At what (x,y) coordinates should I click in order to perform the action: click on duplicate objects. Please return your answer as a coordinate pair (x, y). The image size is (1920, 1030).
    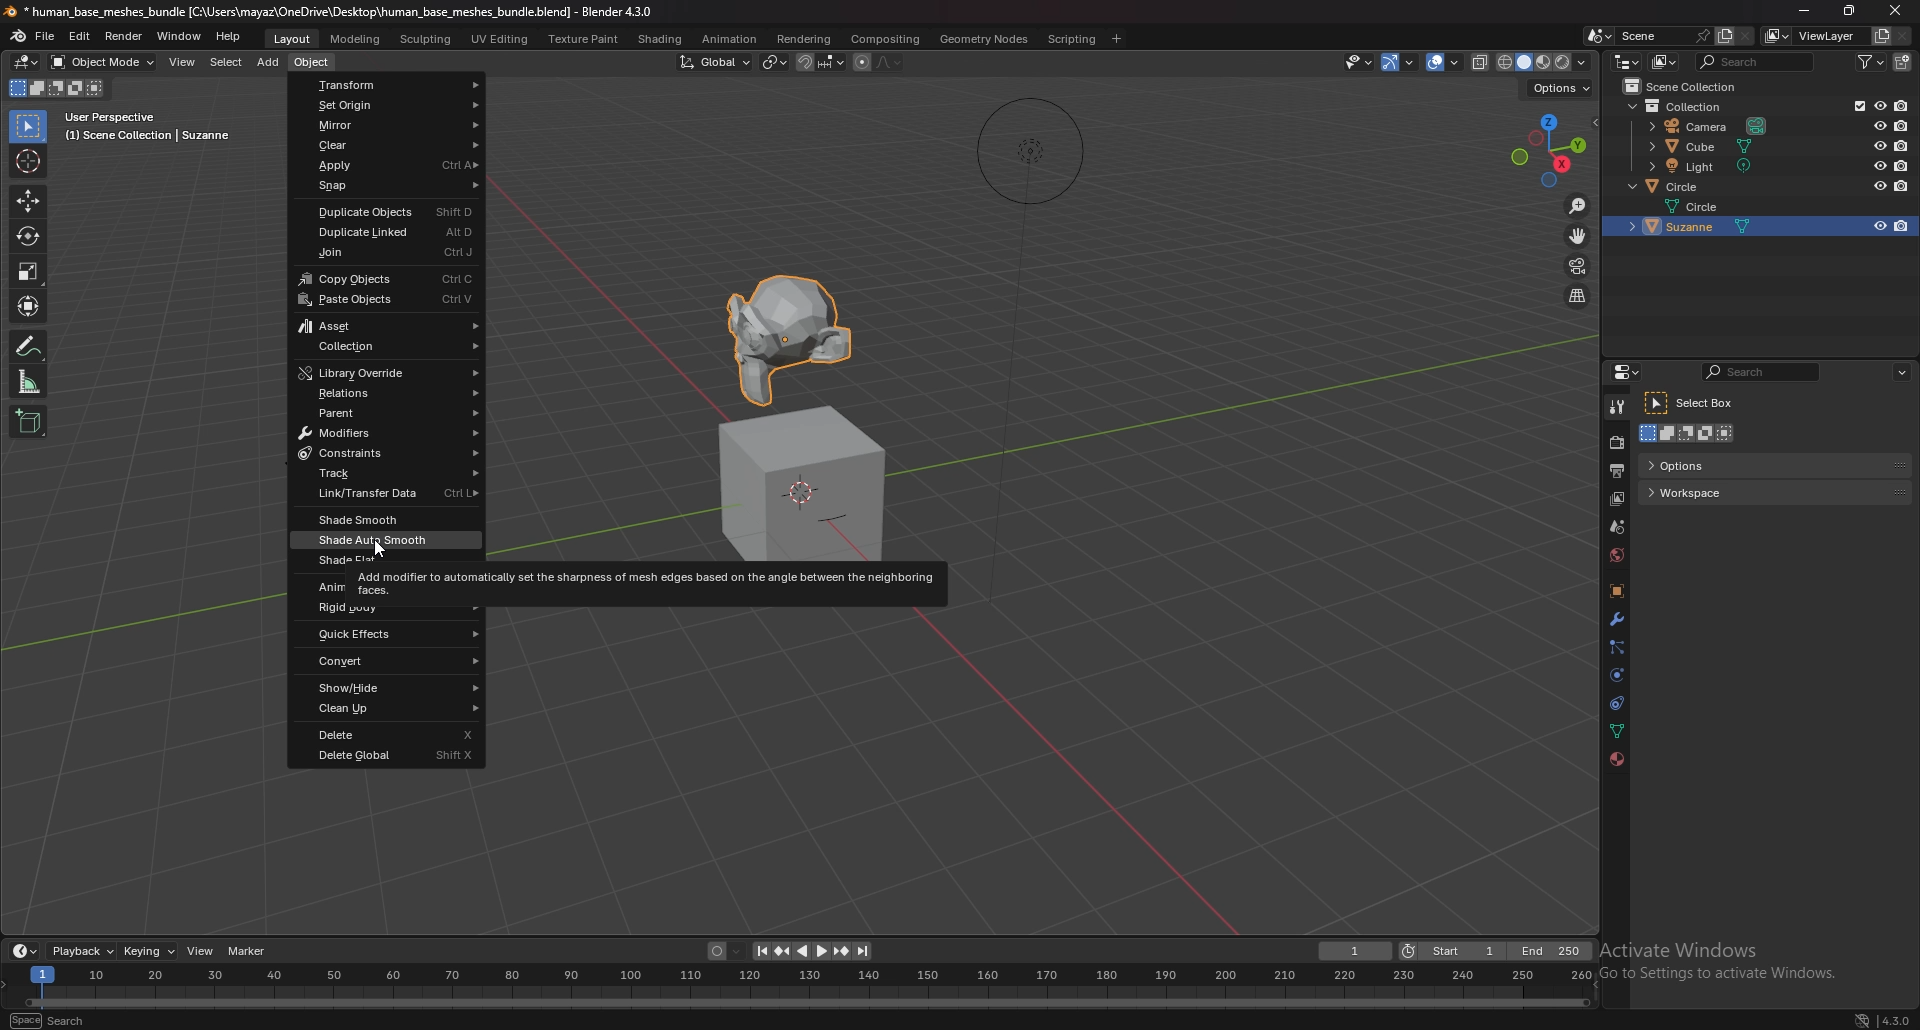
    Looking at the image, I should click on (382, 210).